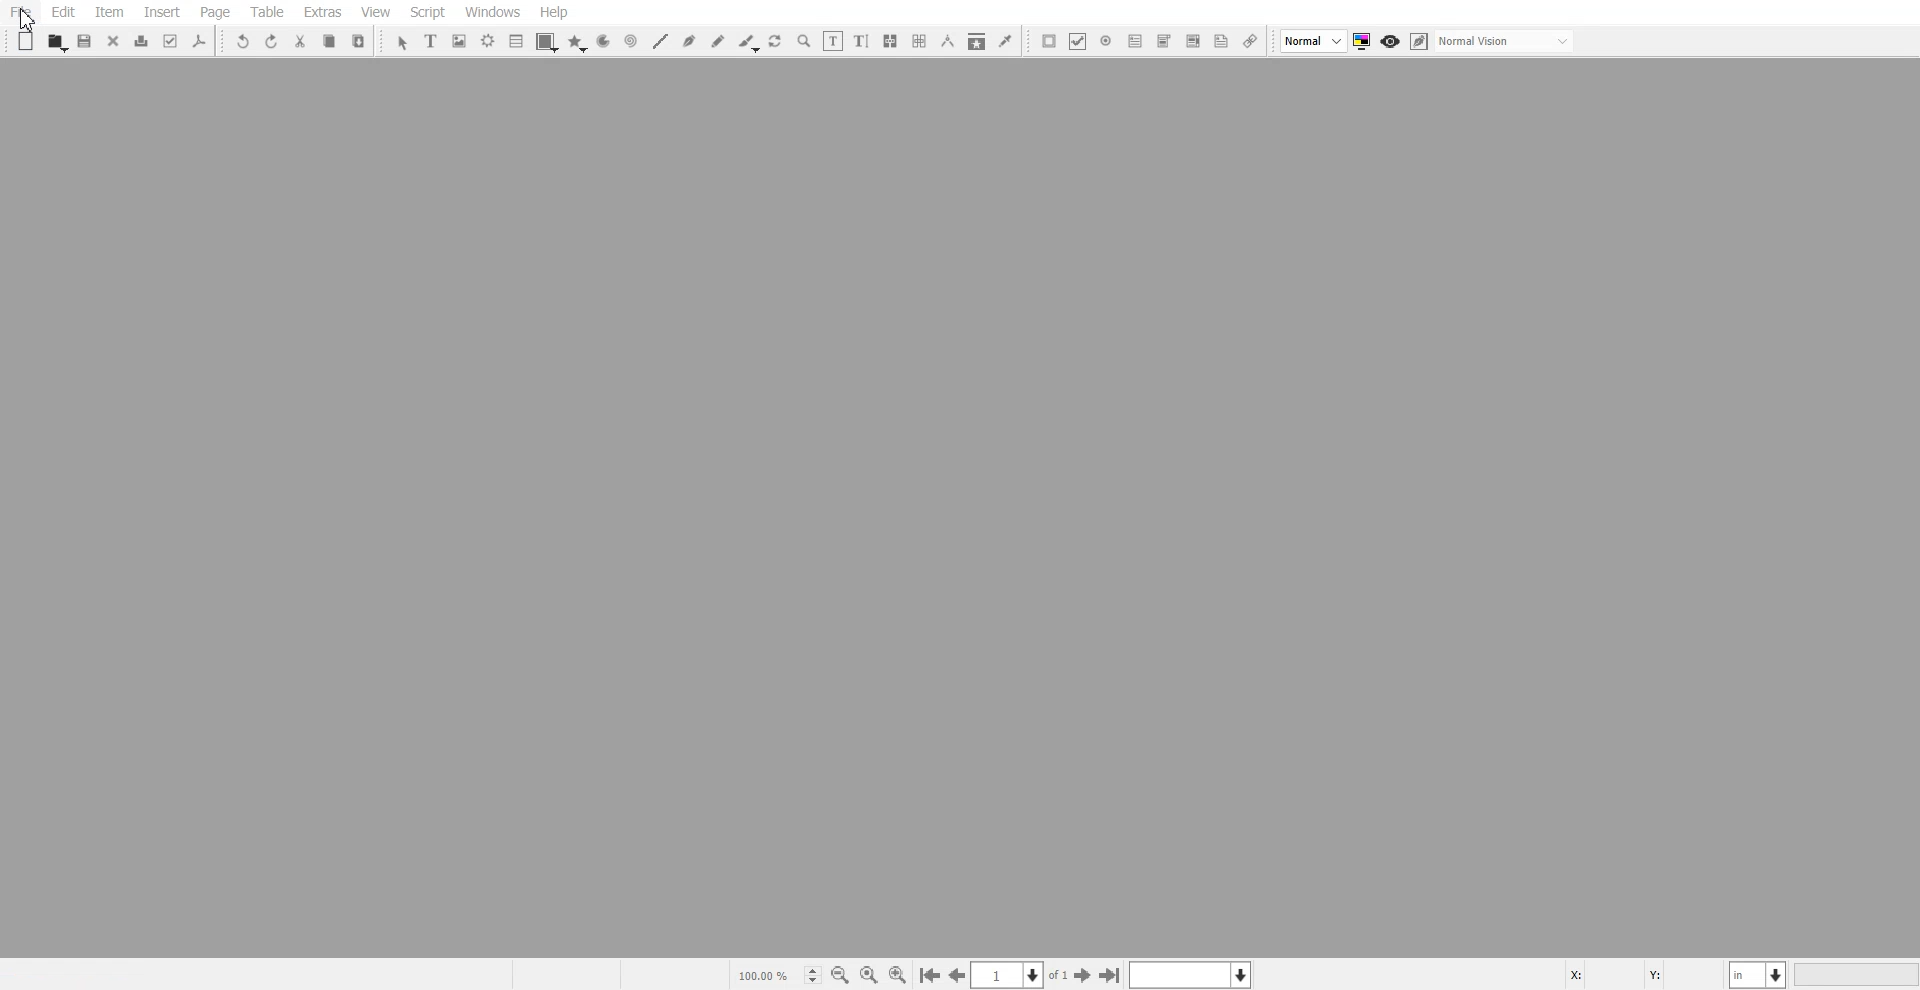 Image resolution: width=1920 pixels, height=990 pixels. Describe the element at coordinates (172, 41) in the screenshot. I see `Preflight Verifier` at that location.